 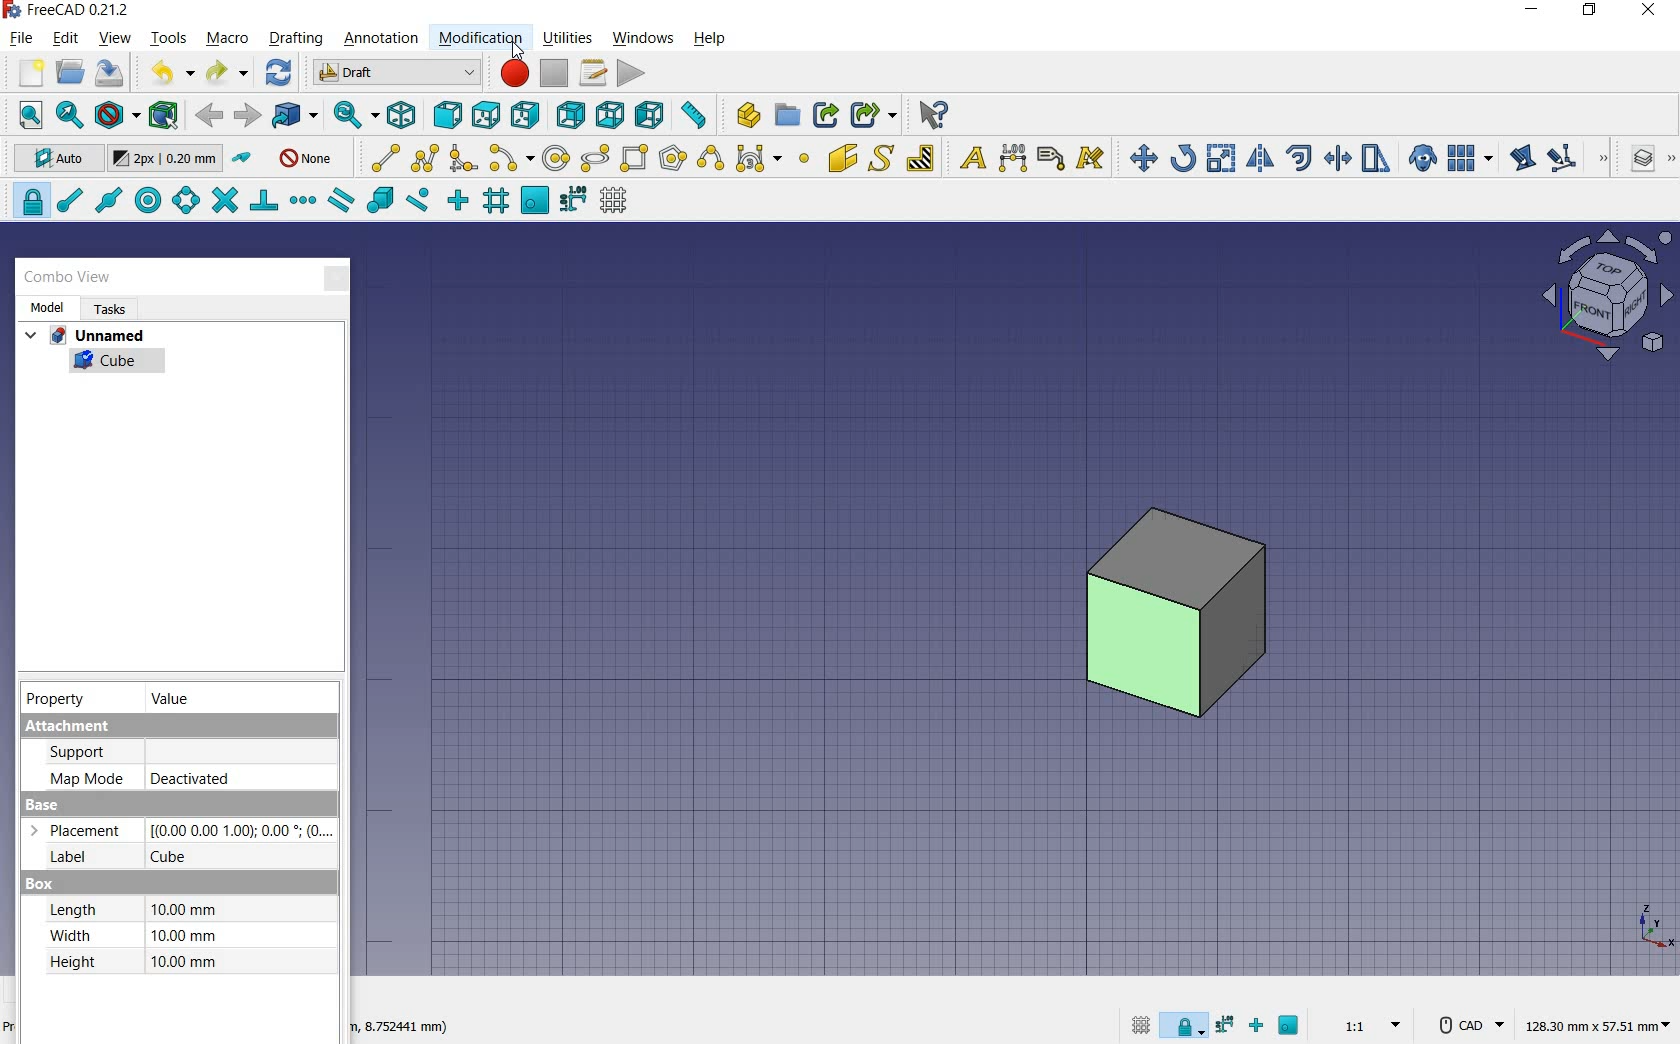 What do you see at coordinates (305, 160) in the screenshot?
I see `autogroup off` at bounding box center [305, 160].